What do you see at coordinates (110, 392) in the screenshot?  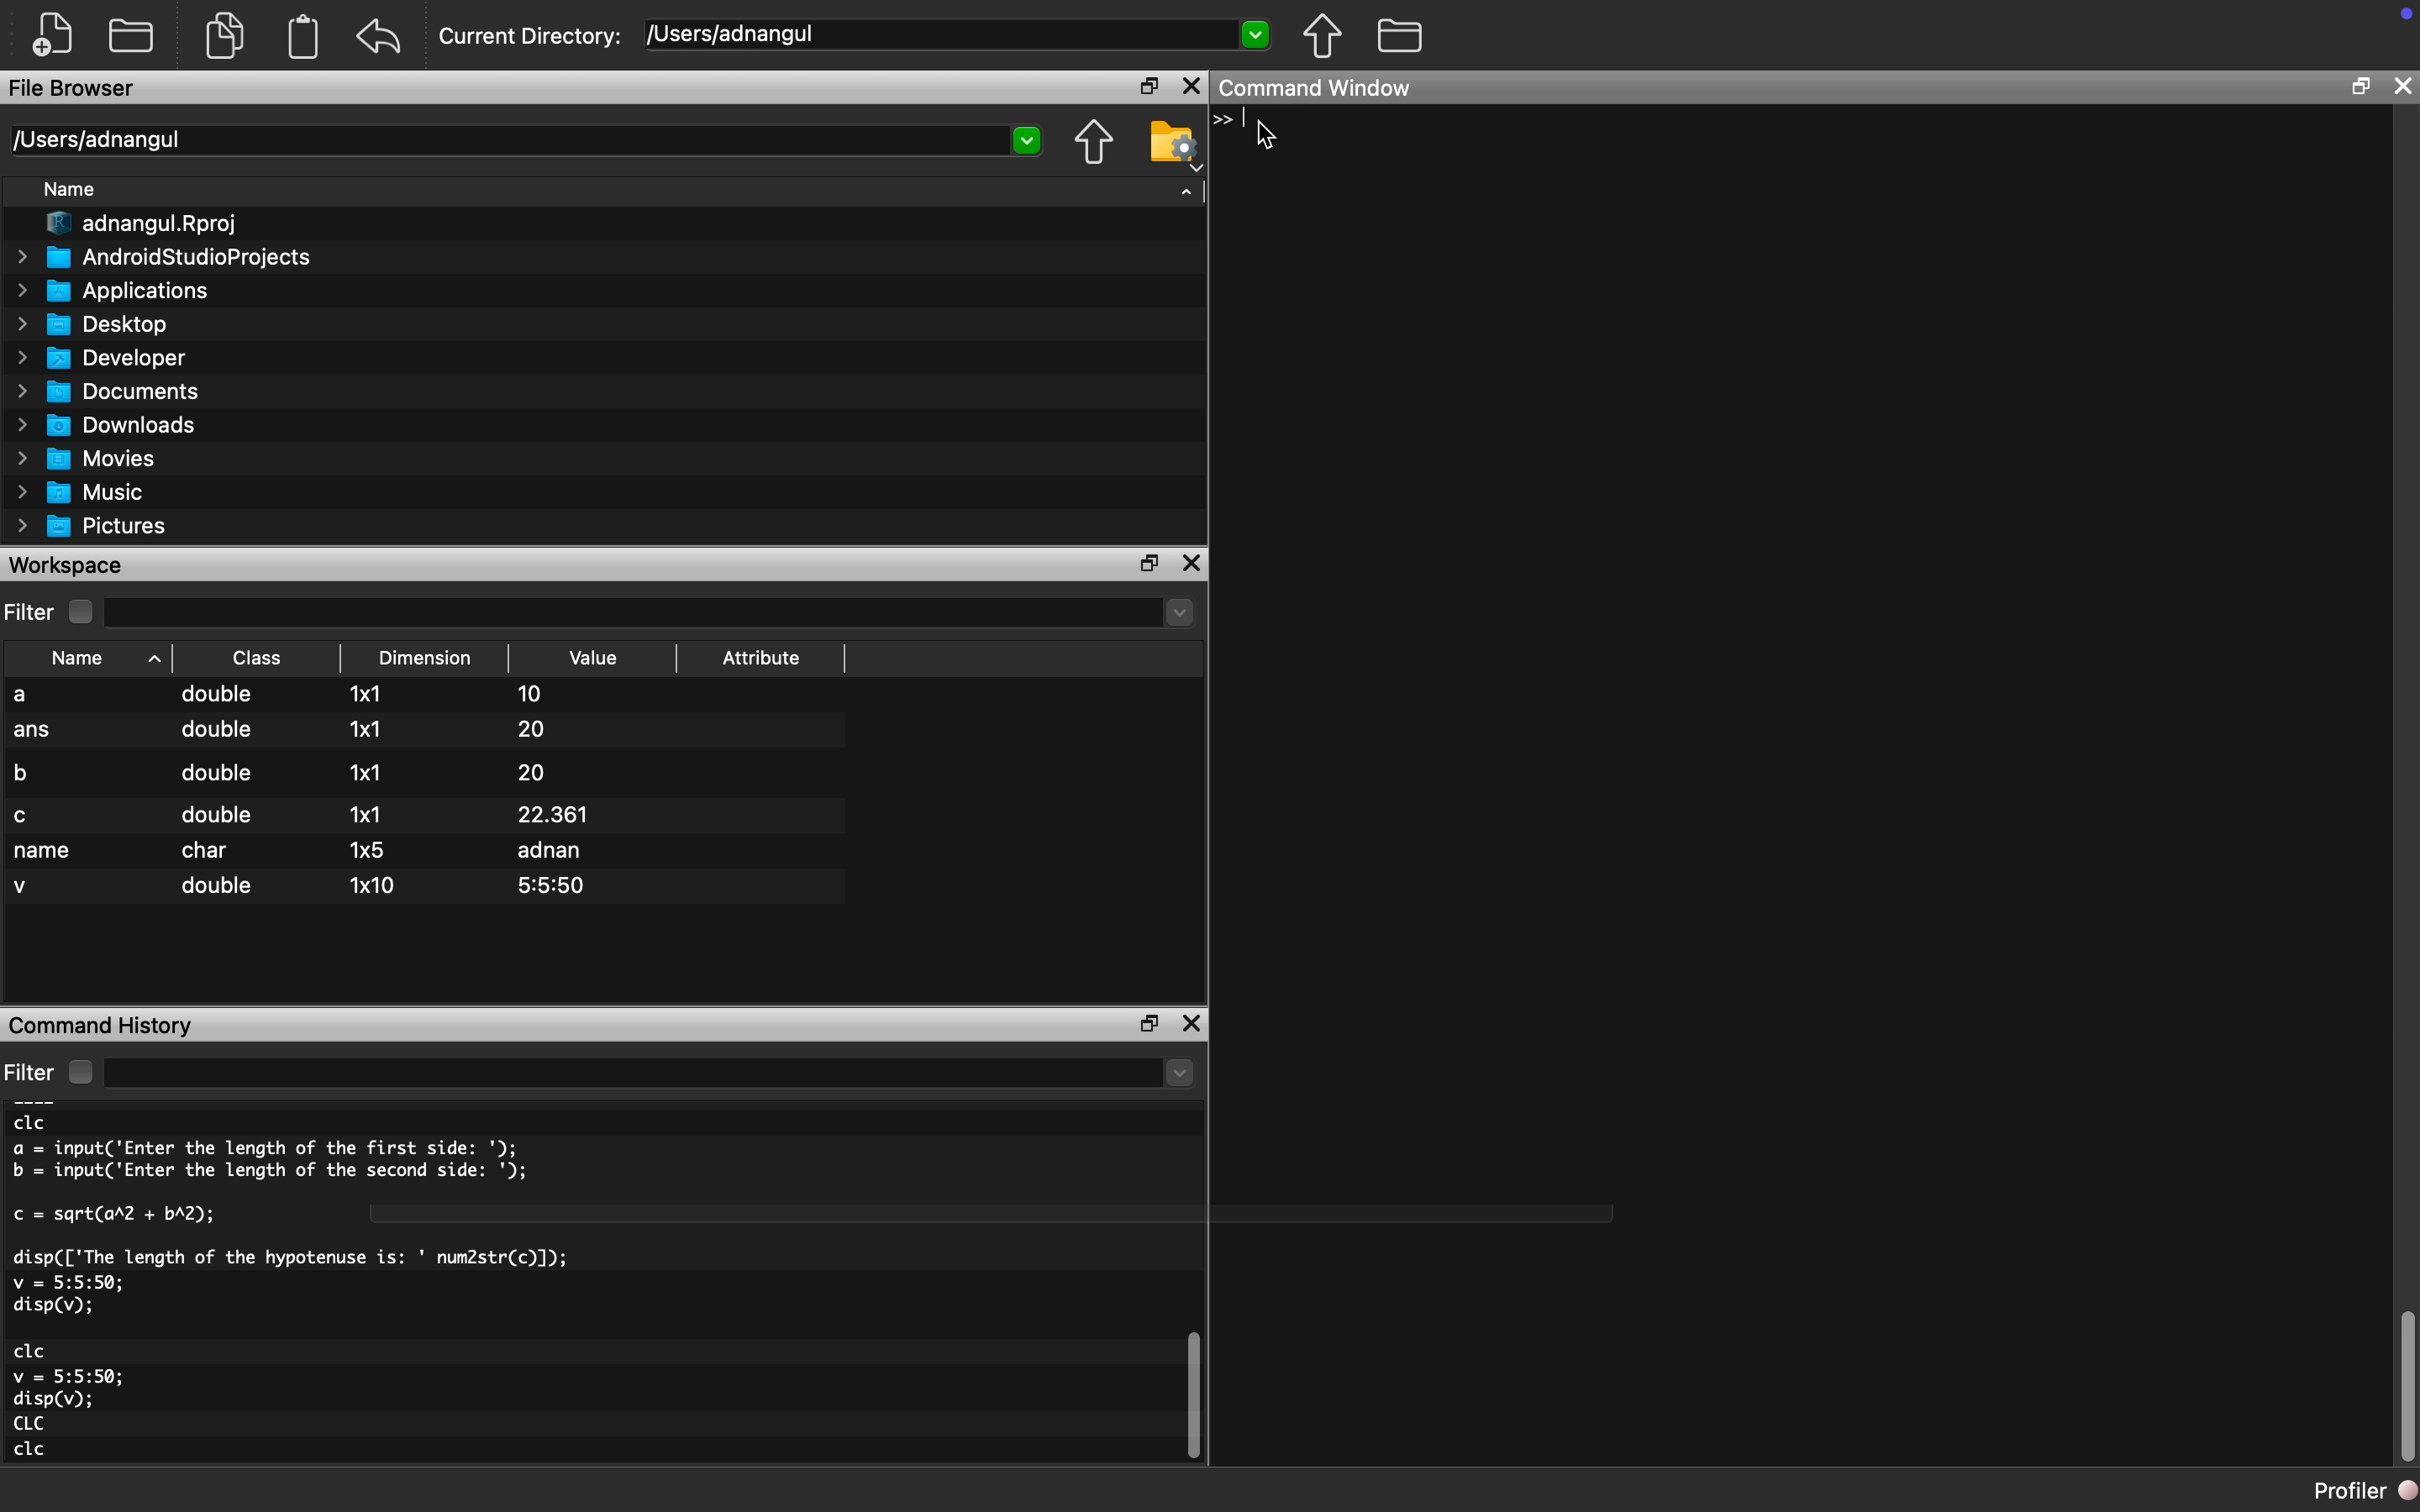 I see `> Documents` at bounding box center [110, 392].